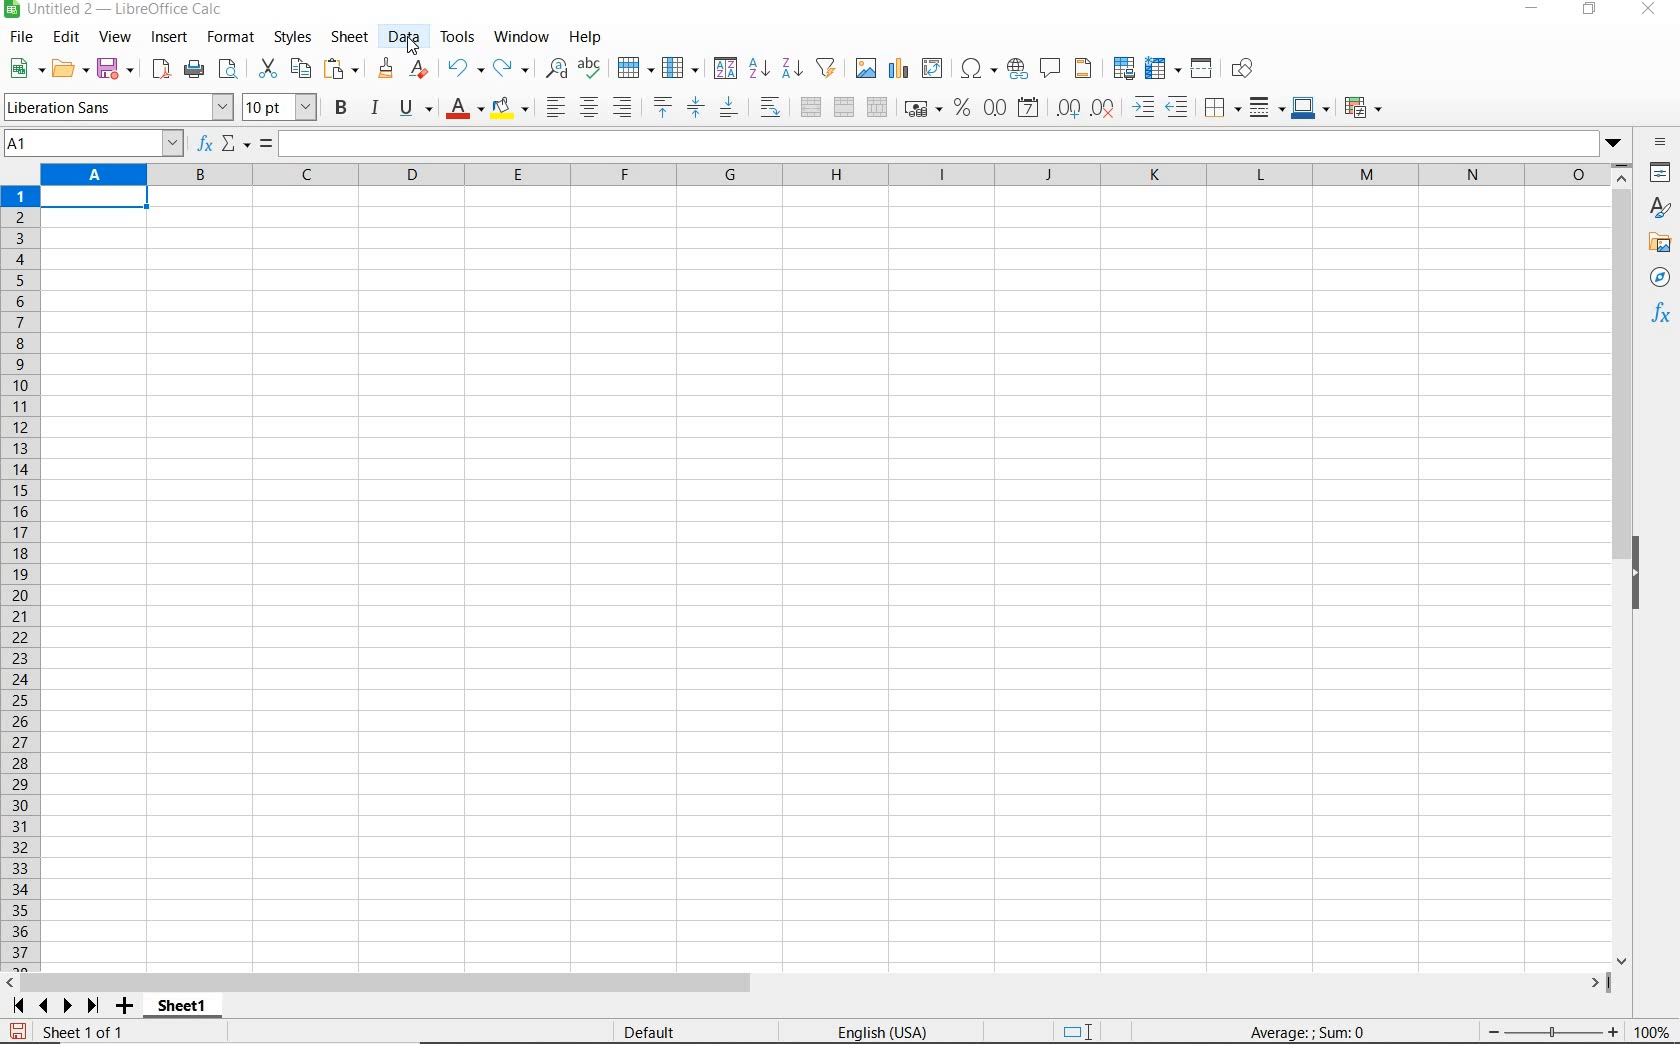  I want to click on increase indent, so click(1145, 107).